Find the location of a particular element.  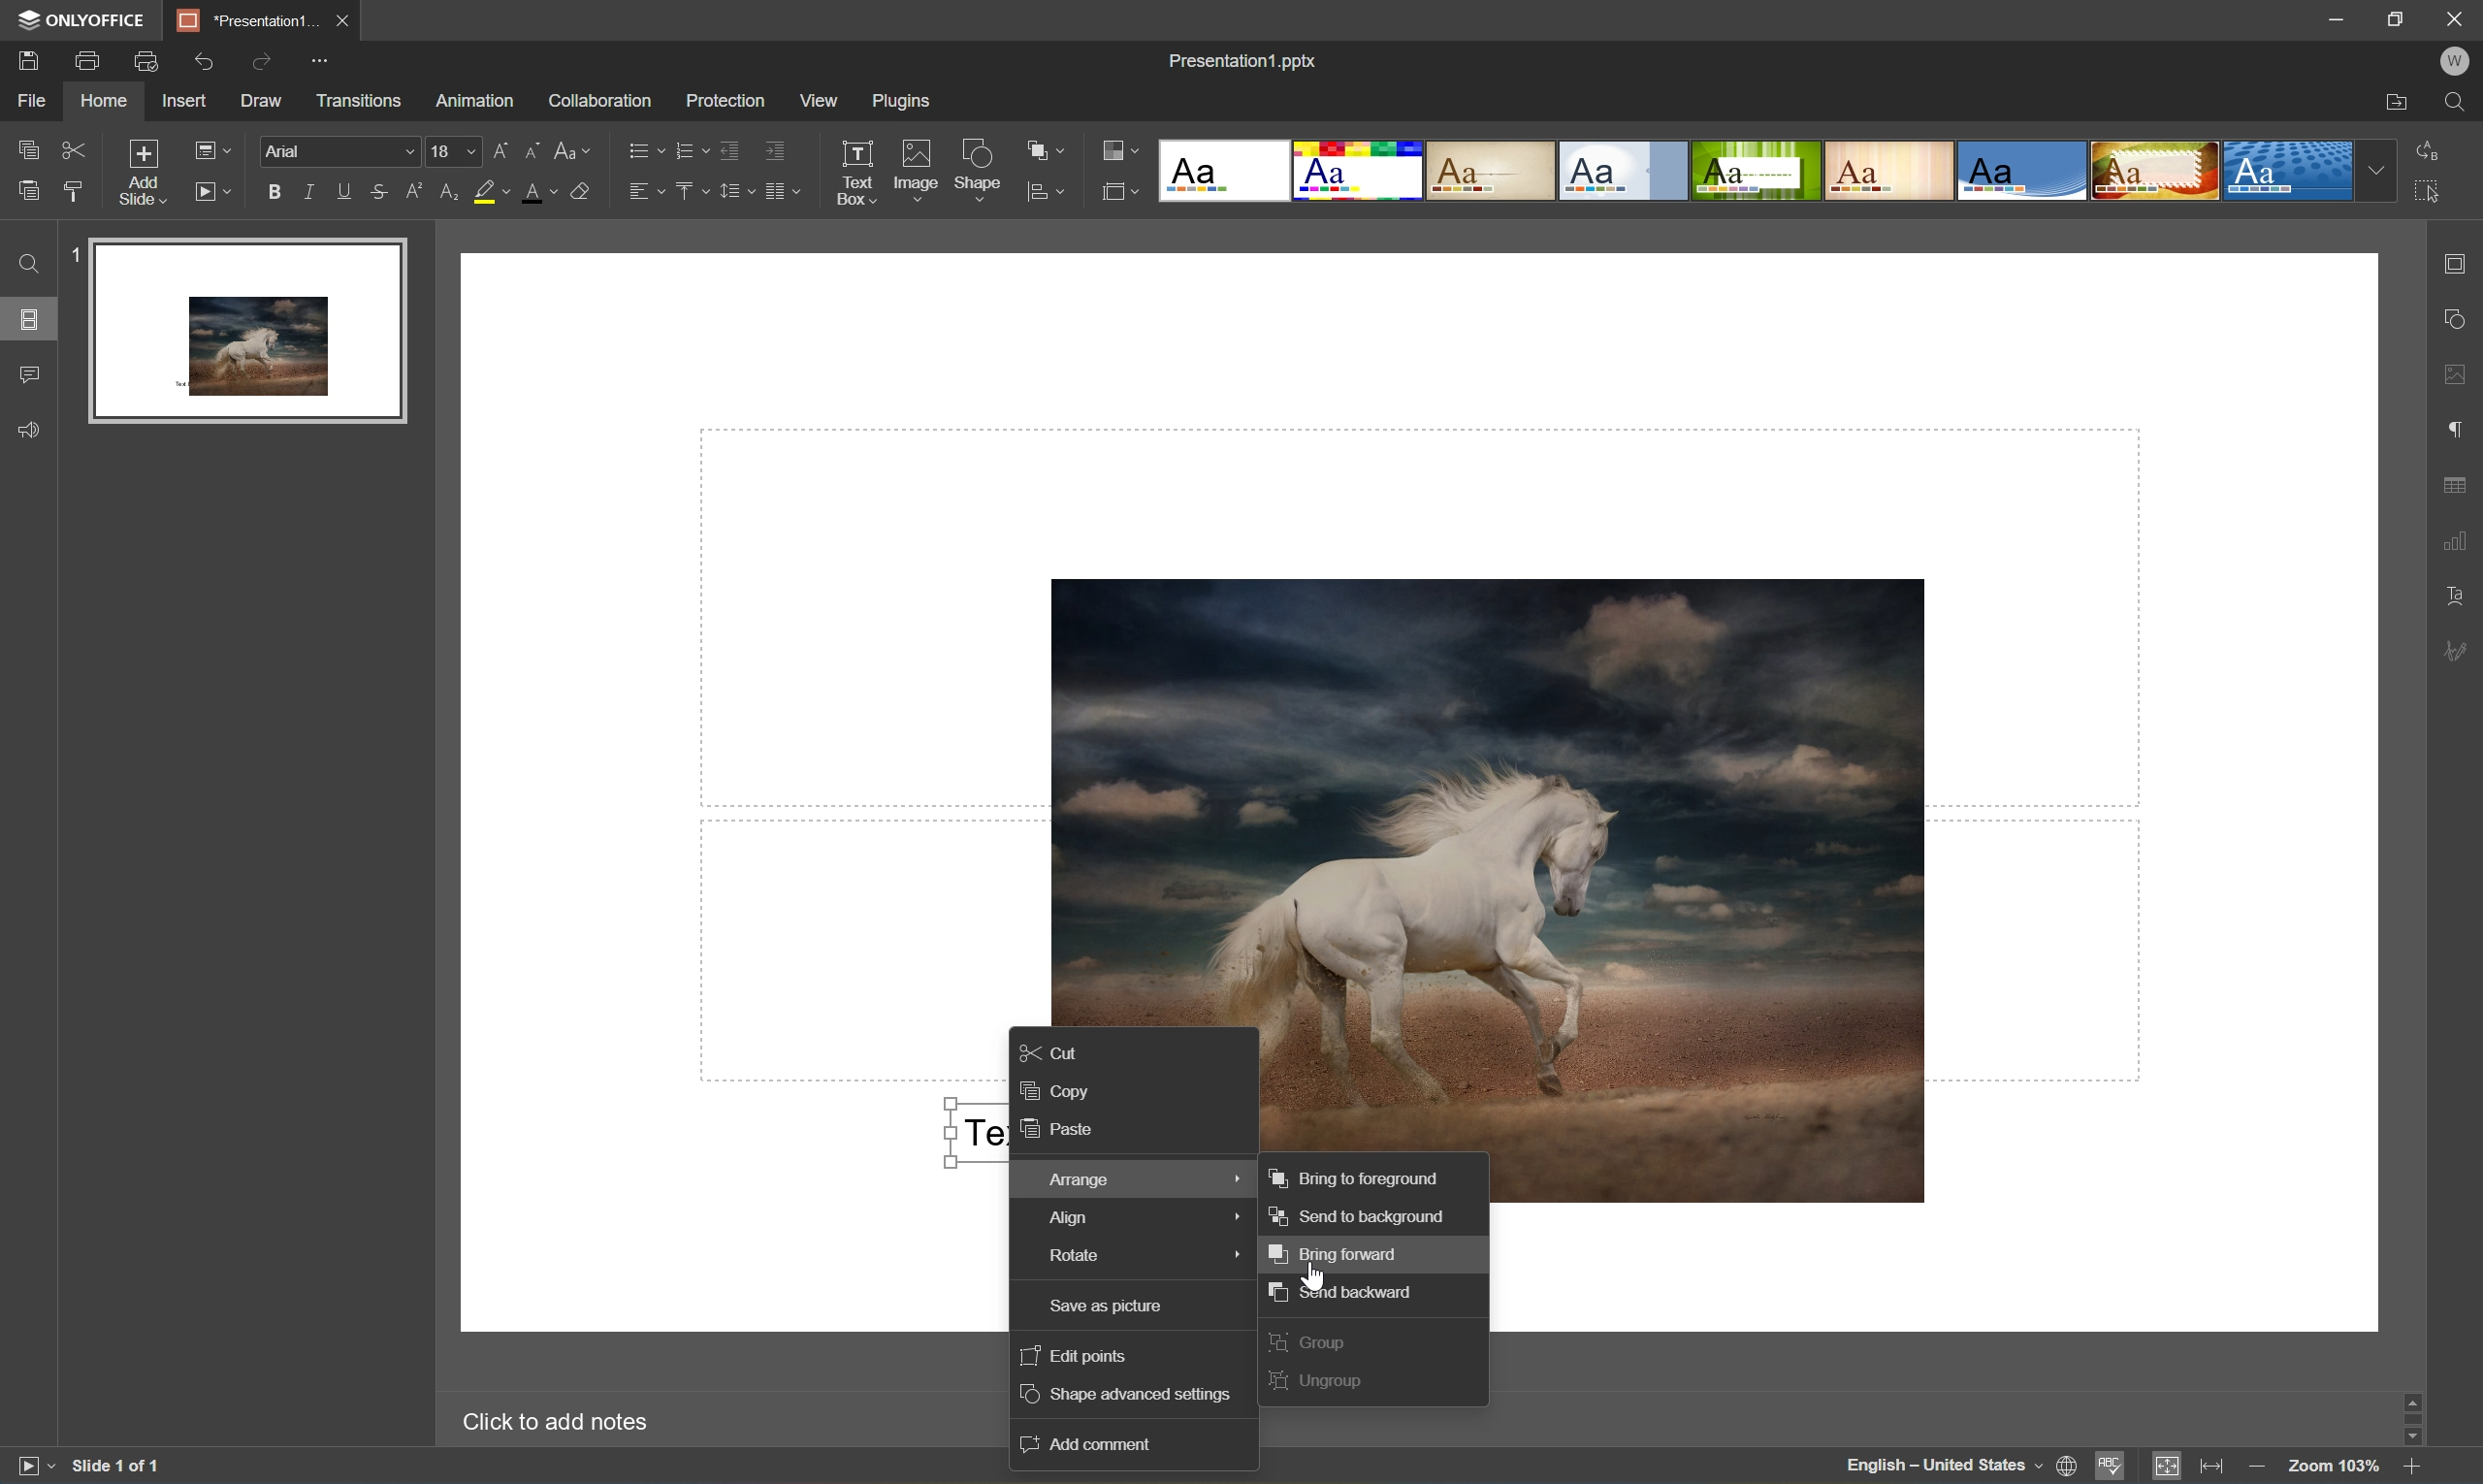

Bring forward is located at coordinates (1335, 1252).